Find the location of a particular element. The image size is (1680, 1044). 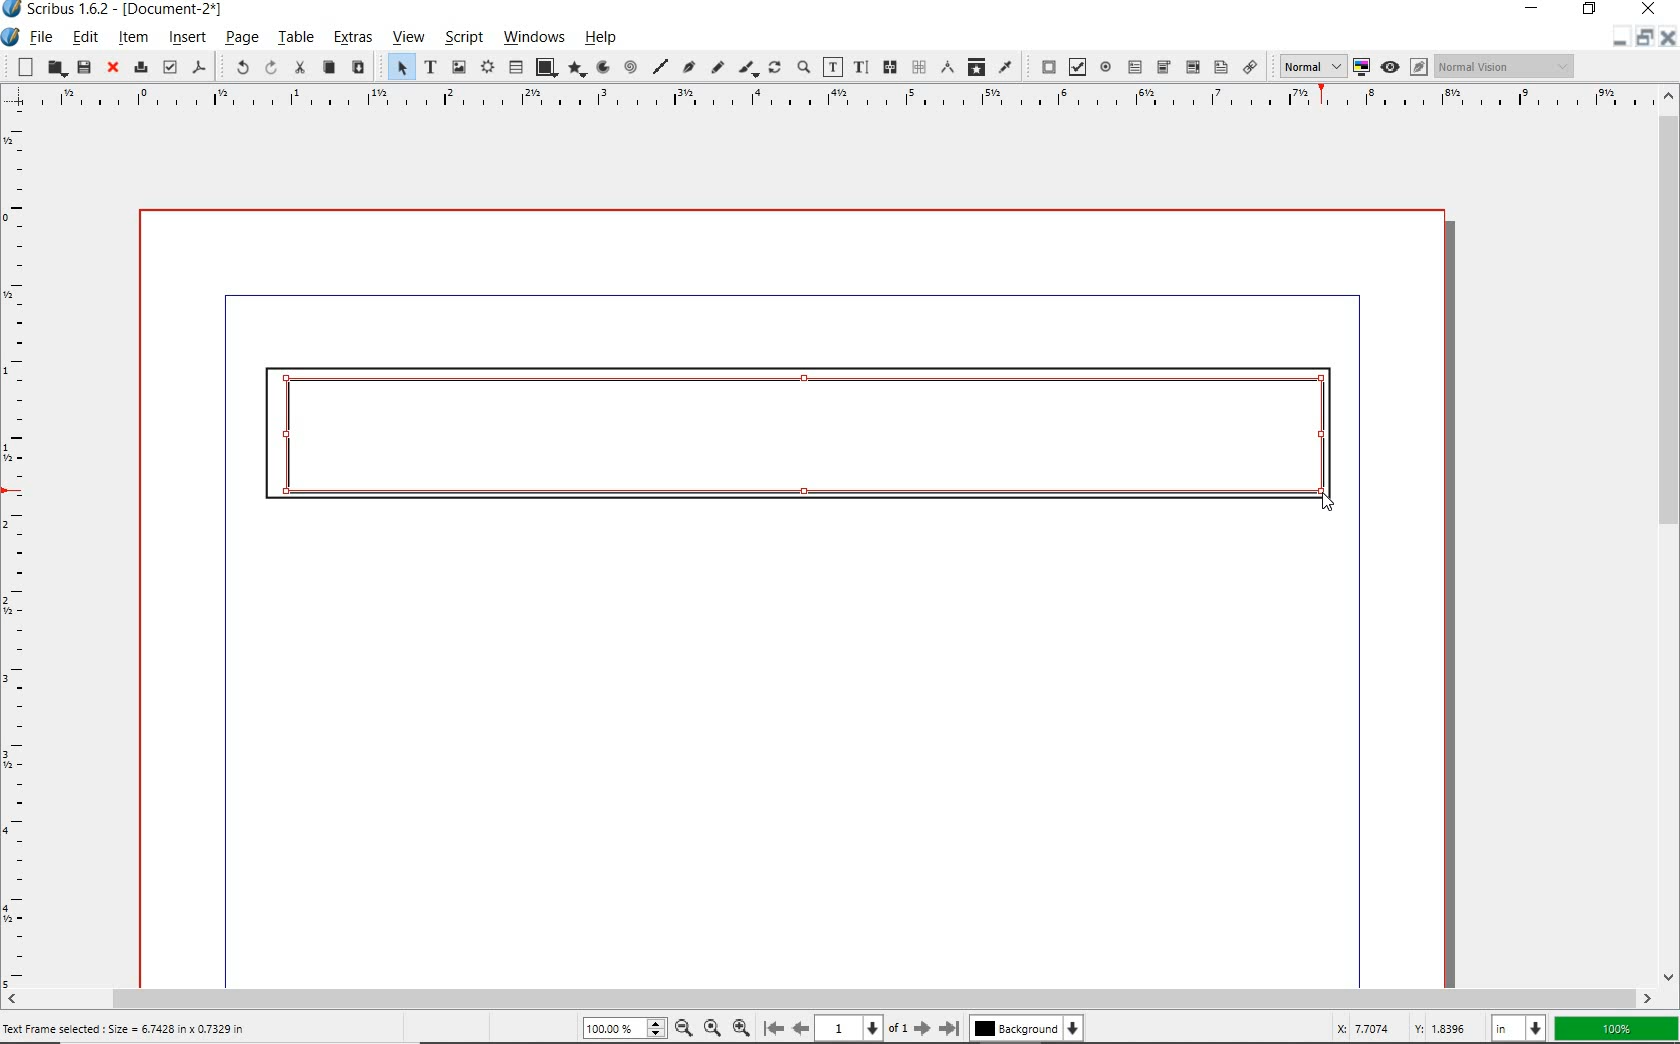

coordinates is located at coordinates (1400, 1030).